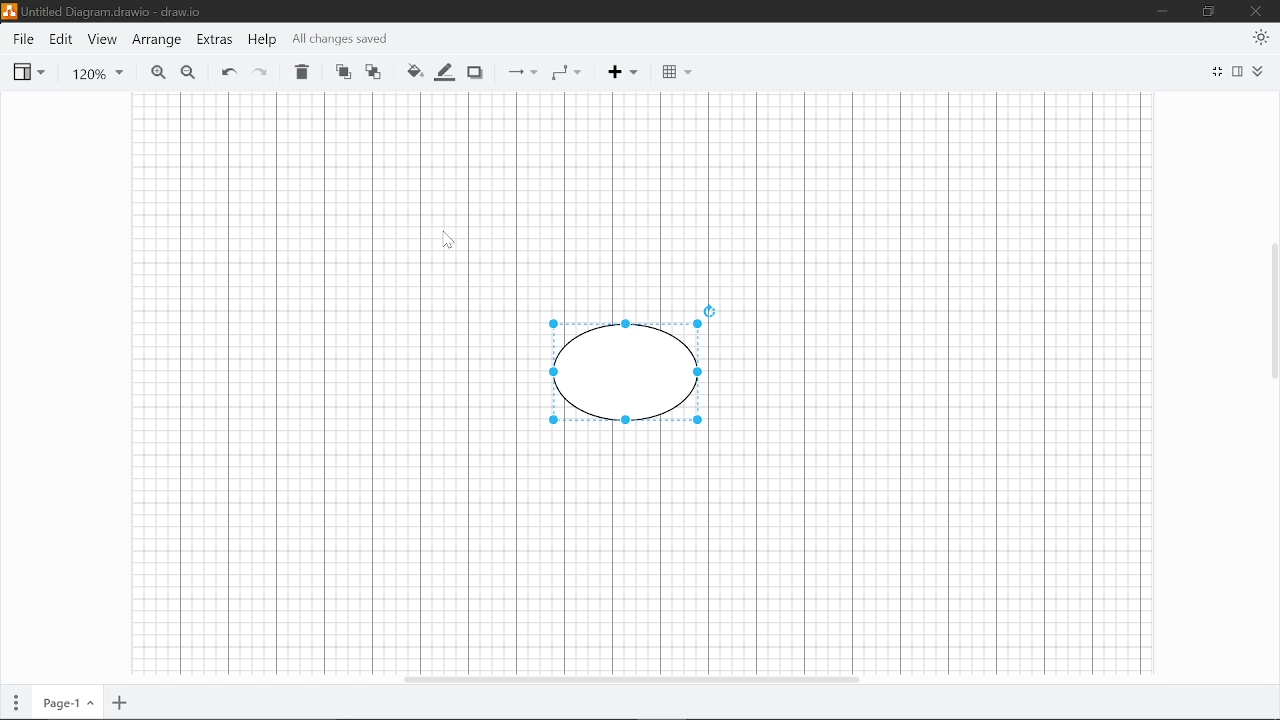  What do you see at coordinates (1210, 12) in the screenshot?
I see `restore down` at bounding box center [1210, 12].